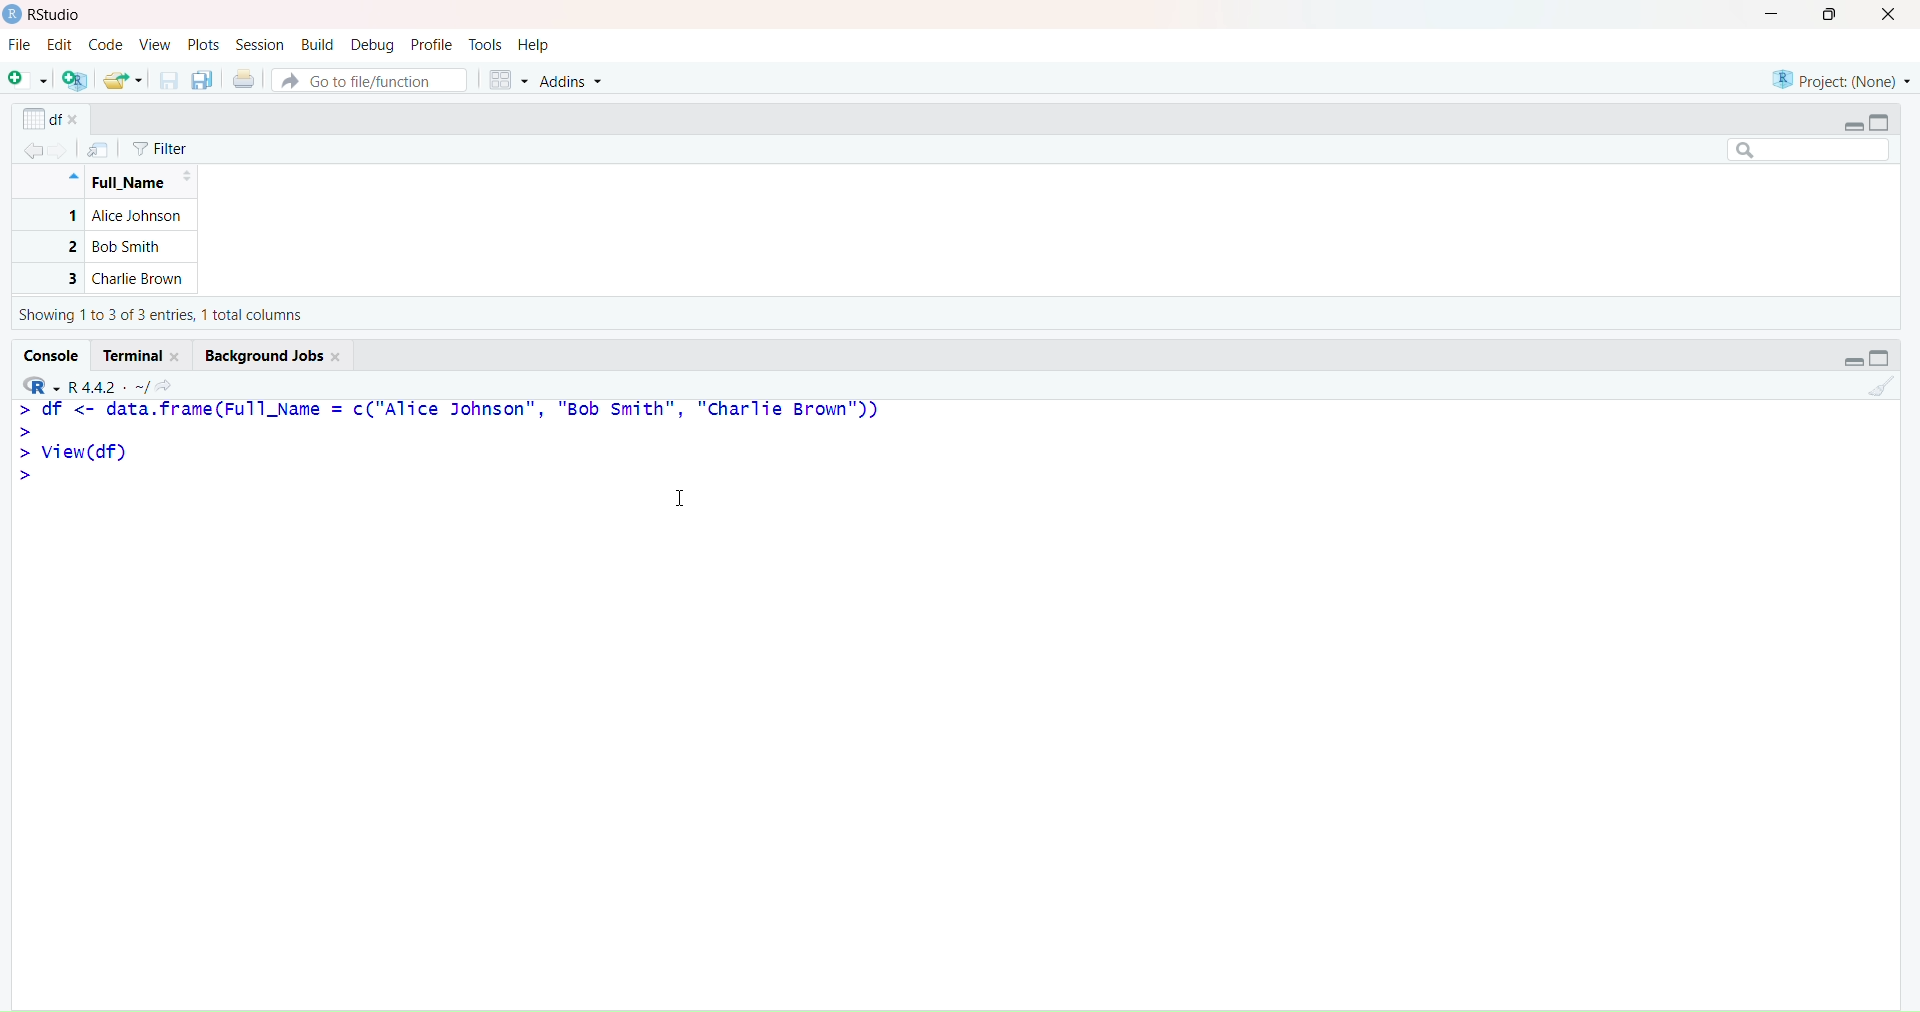  Describe the element at coordinates (1852, 124) in the screenshot. I see `Minimize` at that location.